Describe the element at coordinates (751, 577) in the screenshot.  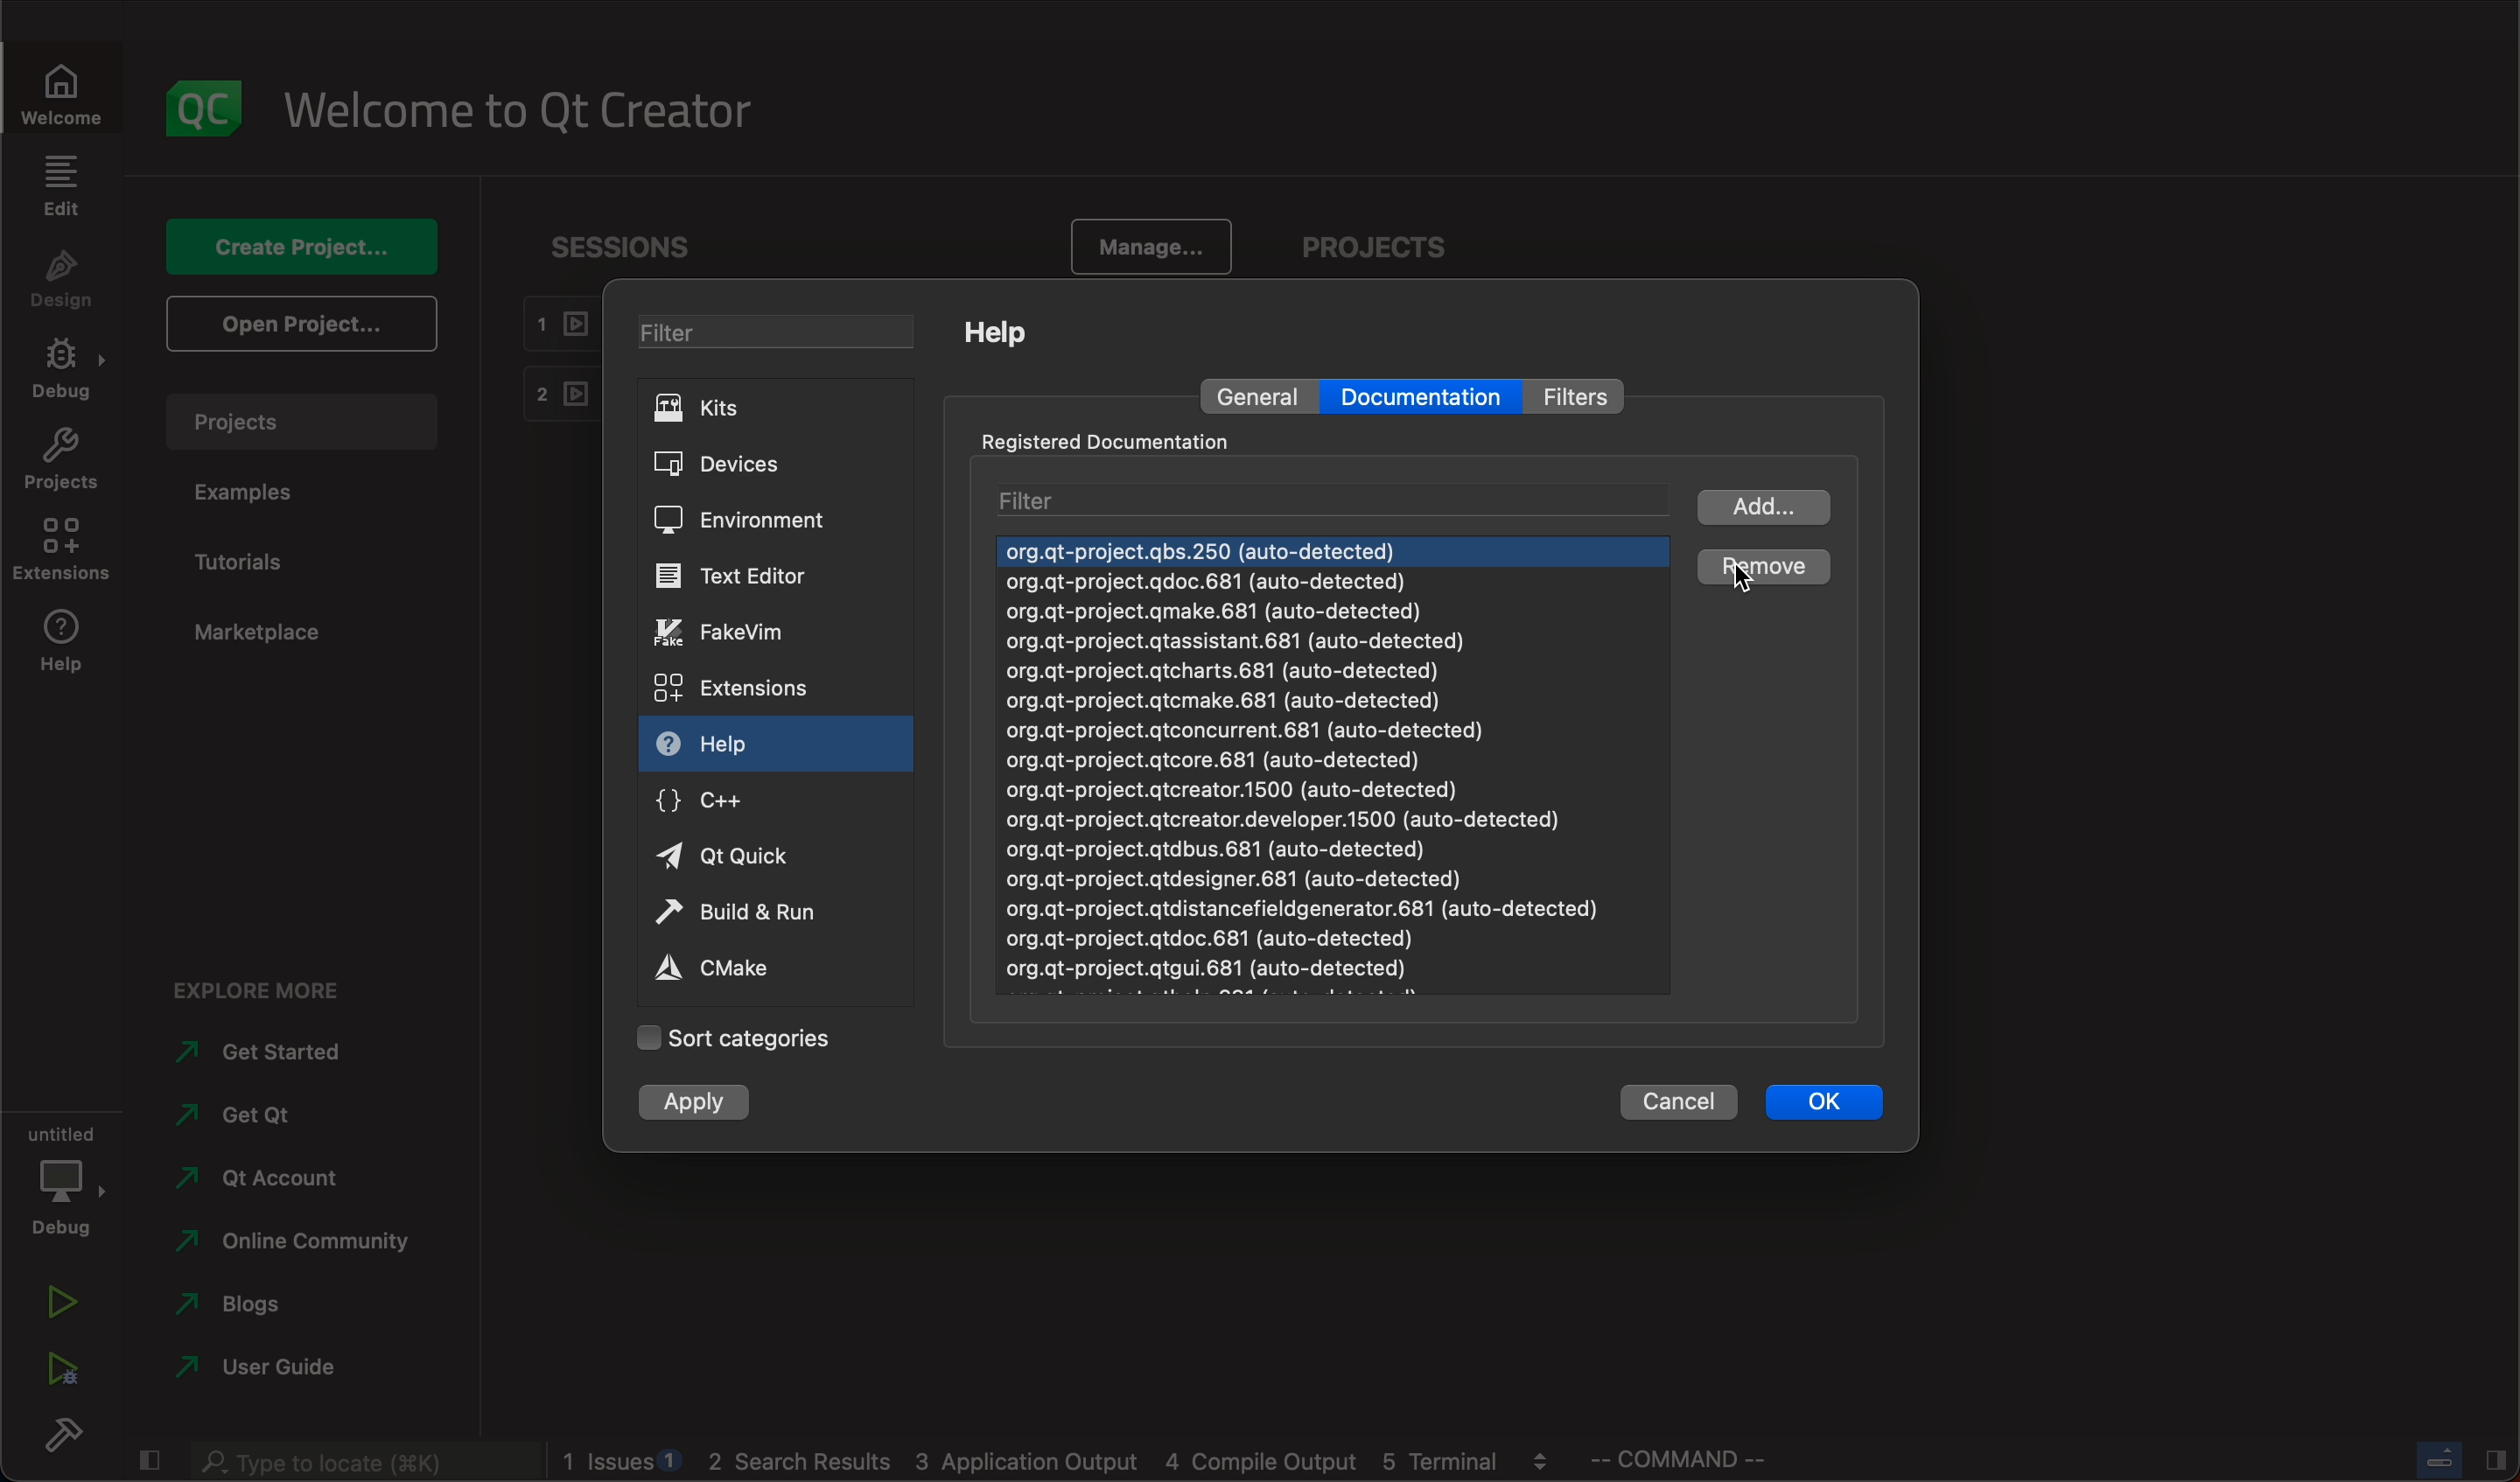
I see `text` at that location.